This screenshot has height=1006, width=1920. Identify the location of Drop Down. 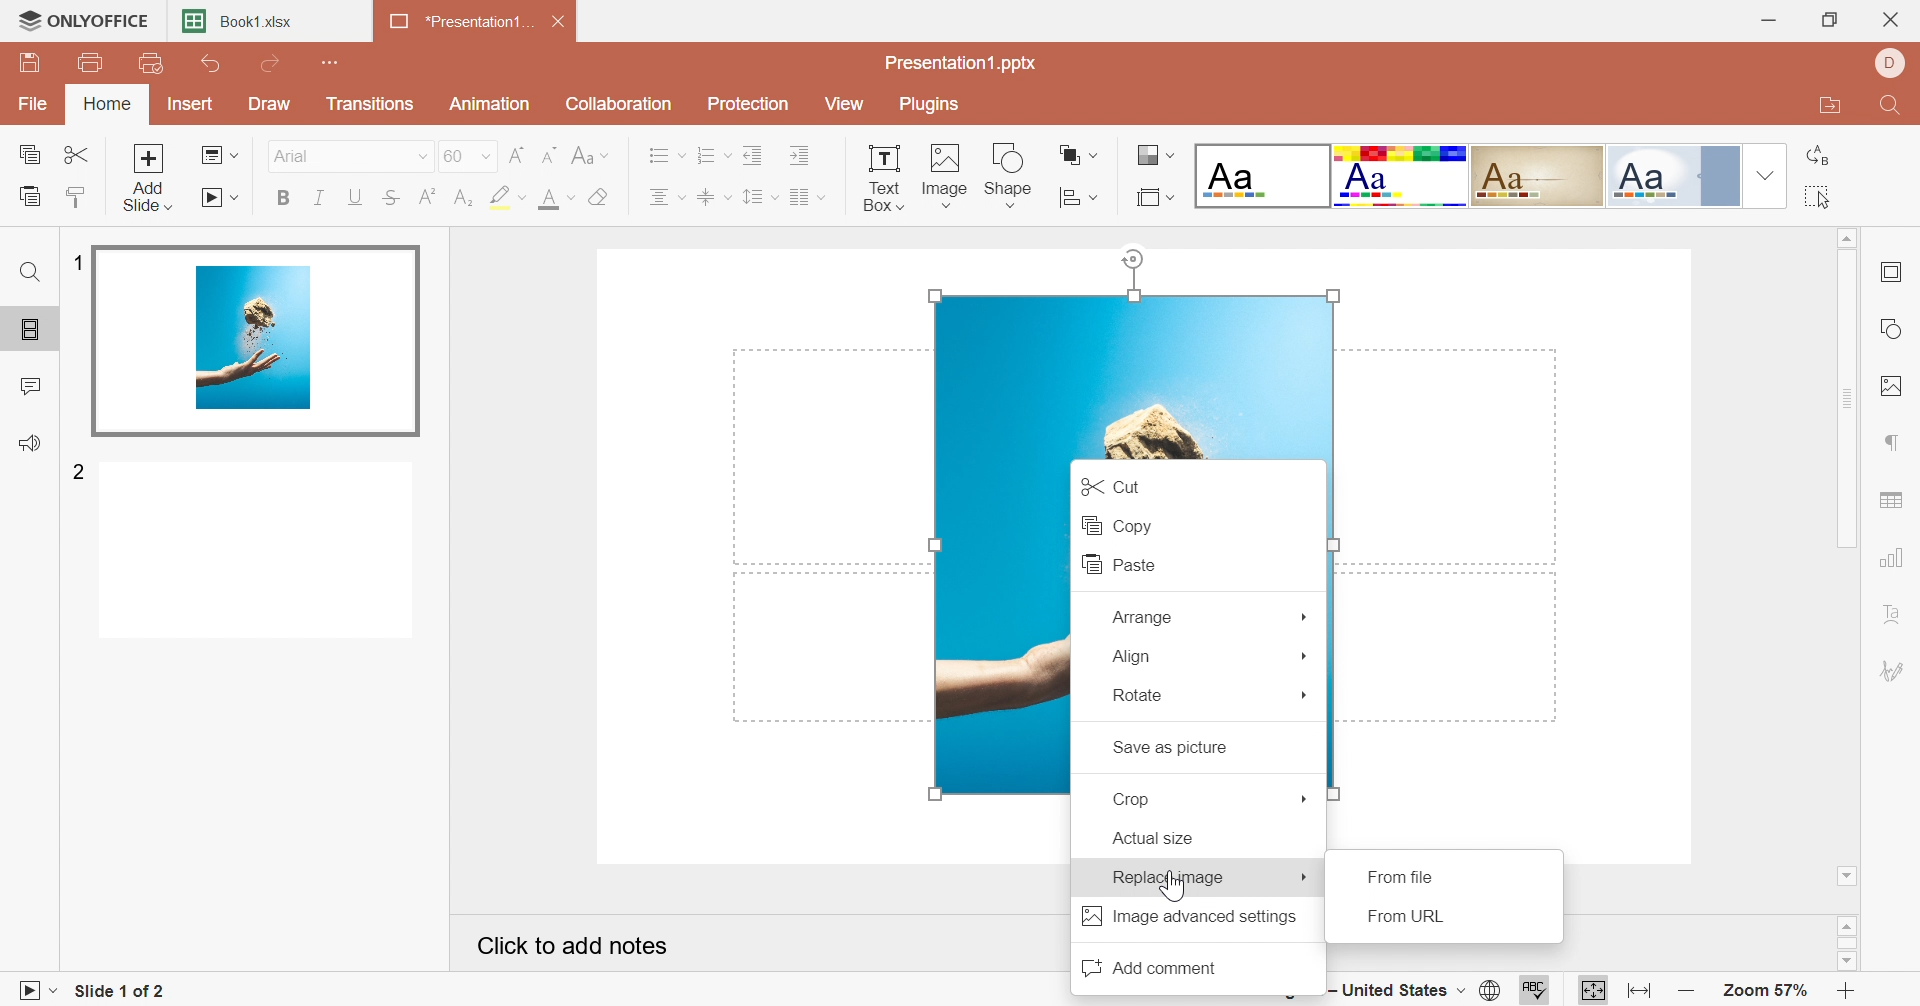
(418, 156).